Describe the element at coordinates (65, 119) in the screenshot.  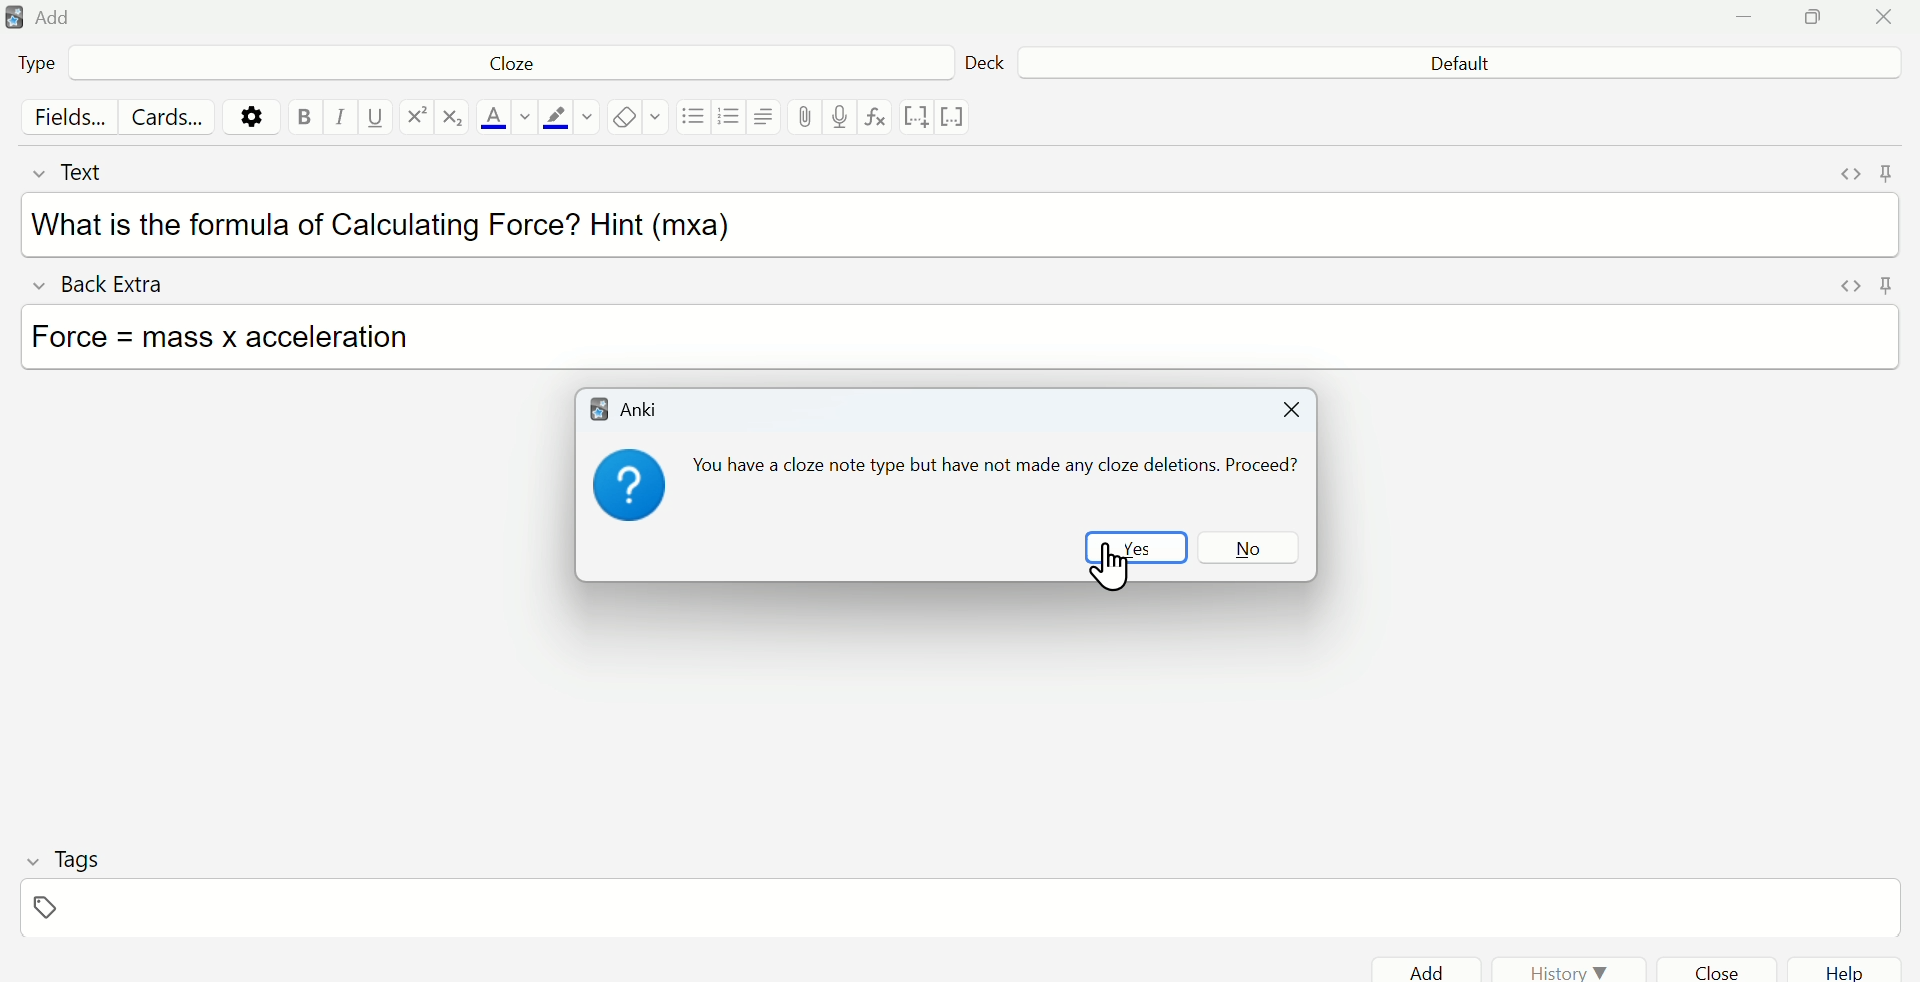
I see `Fields` at that location.